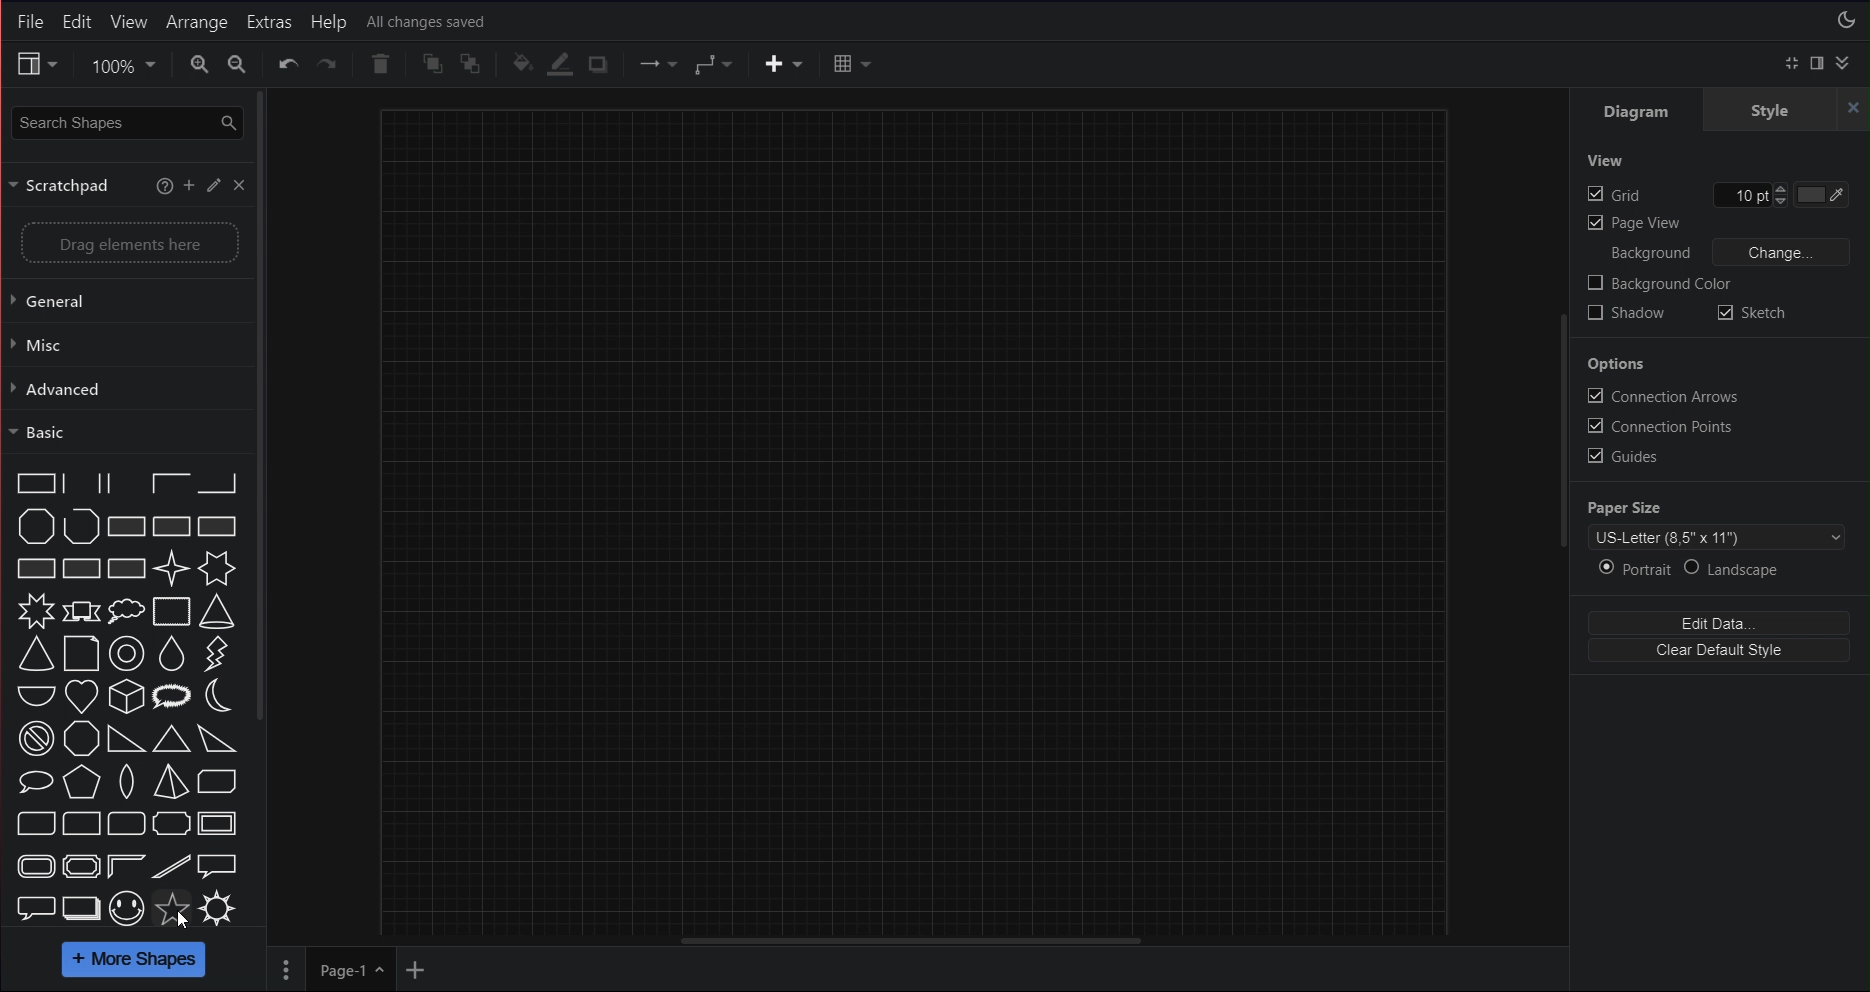 This screenshot has height=992, width=1870. What do you see at coordinates (1843, 62) in the screenshot?
I see `Collapse` at bounding box center [1843, 62].